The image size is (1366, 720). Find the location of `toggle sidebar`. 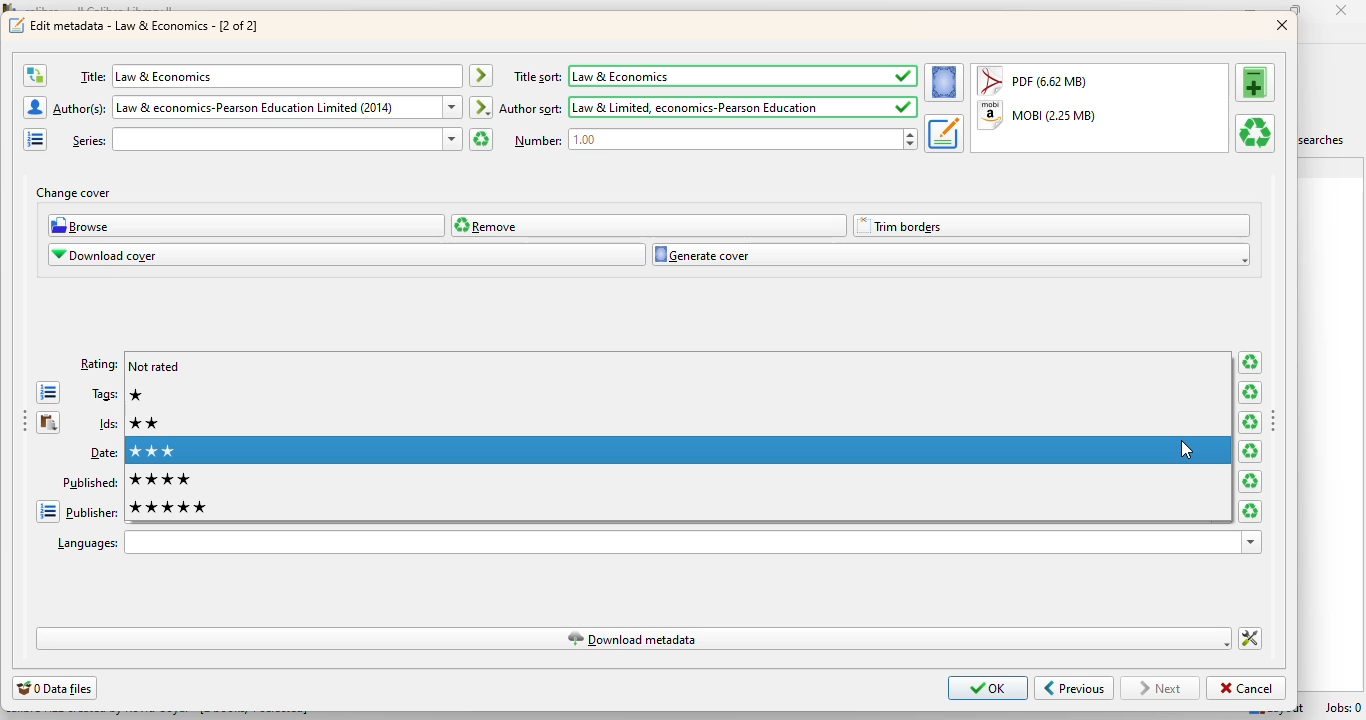

toggle sidebar is located at coordinates (24, 423).